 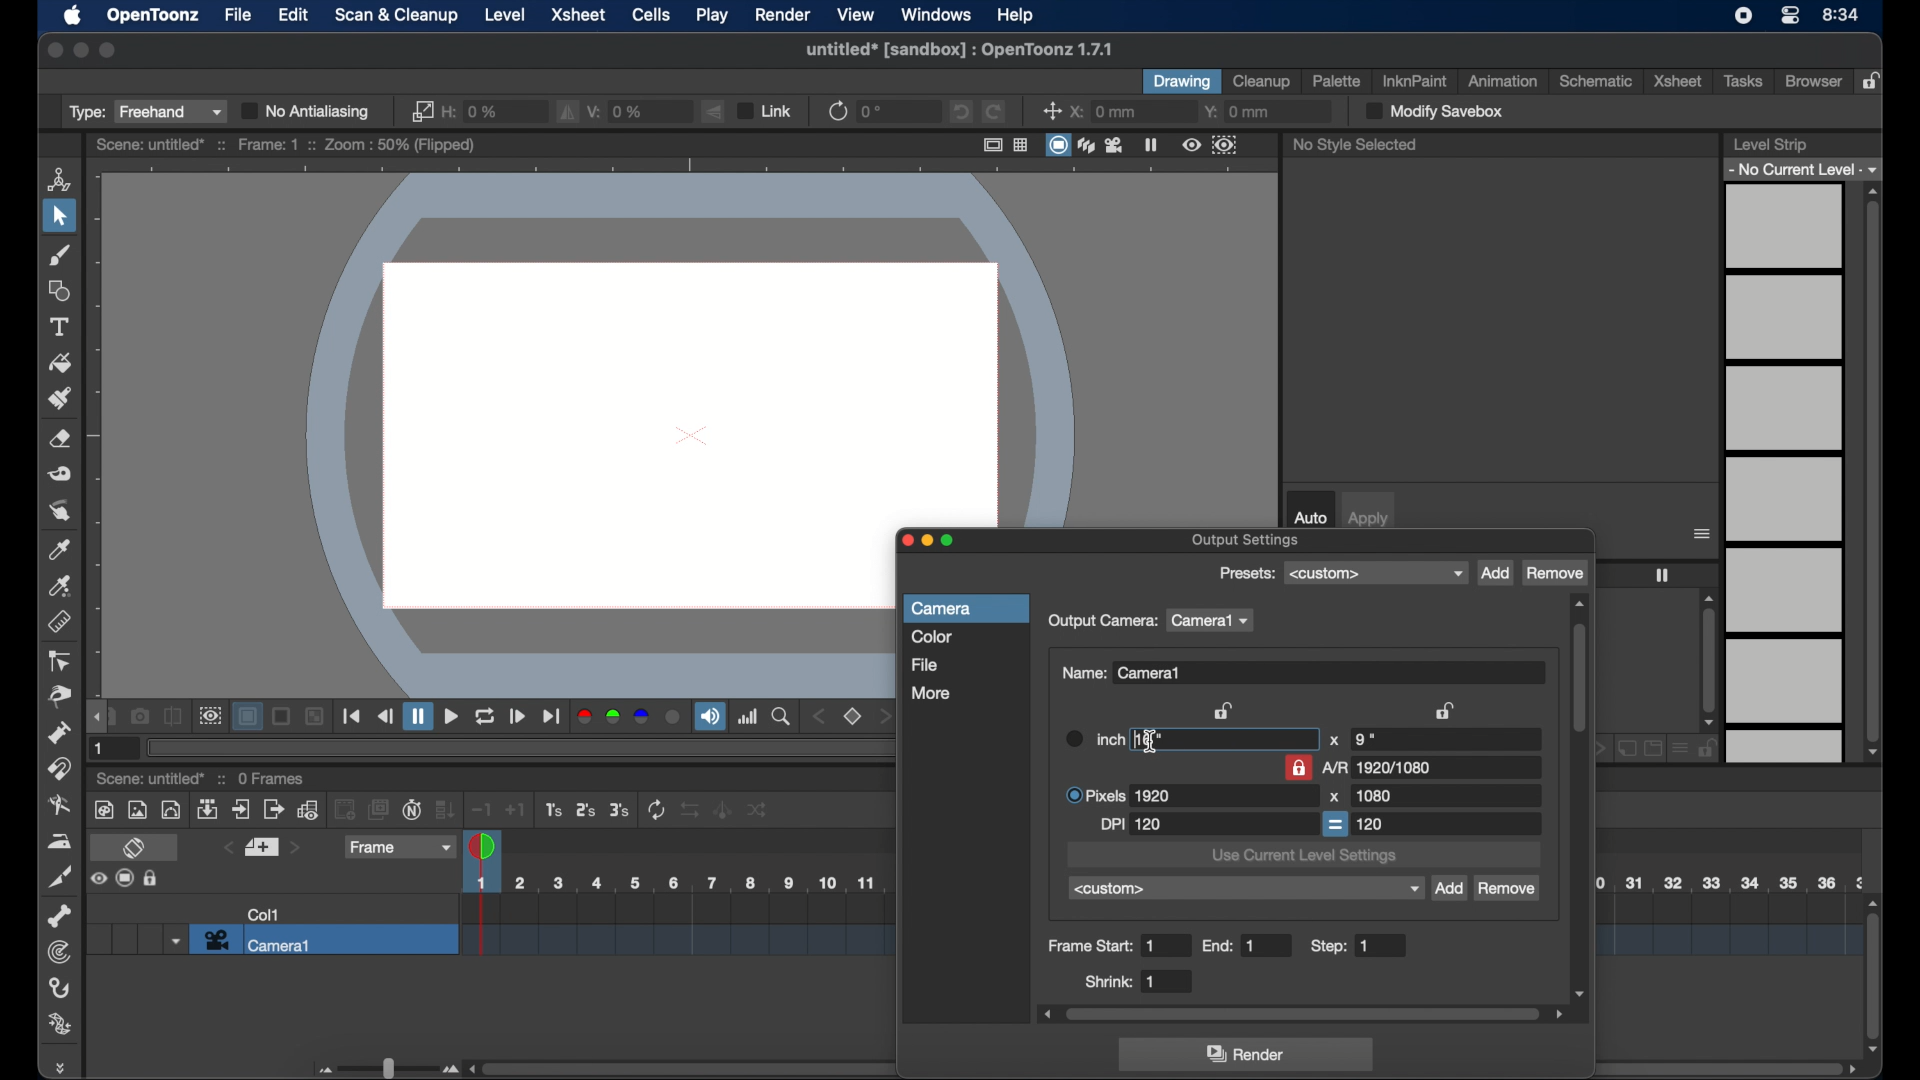 What do you see at coordinates (694, 810) in the screenshot?
I see `` at bounding box center [694, 810].